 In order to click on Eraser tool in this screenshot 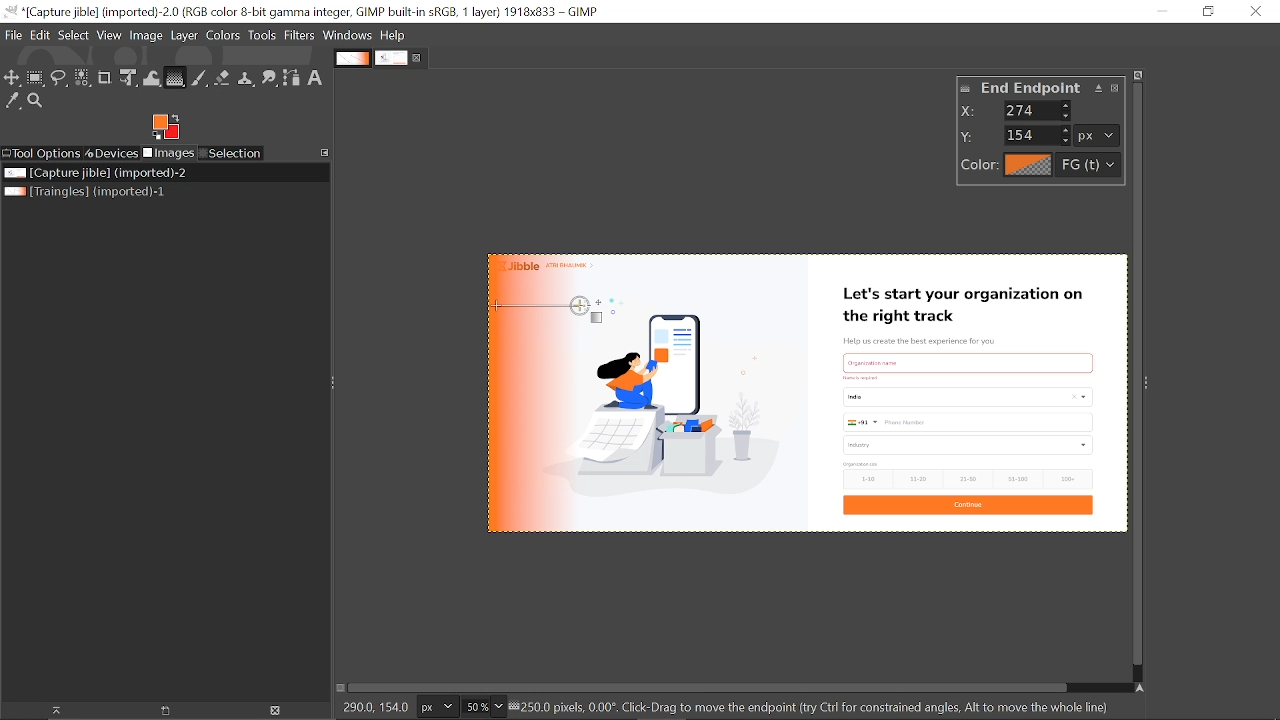, I will do `click(222, 78)`.